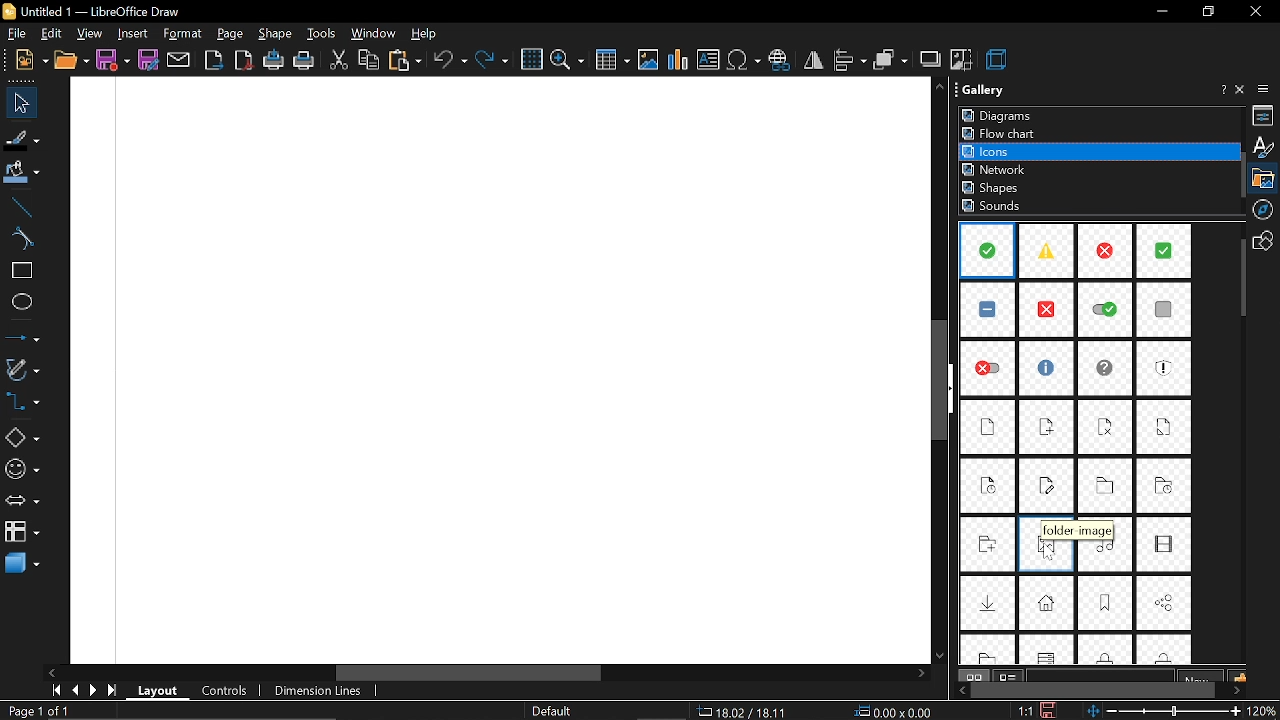 This screenshot has width=1280, height=720. I want to click on select, so click(16, 103).